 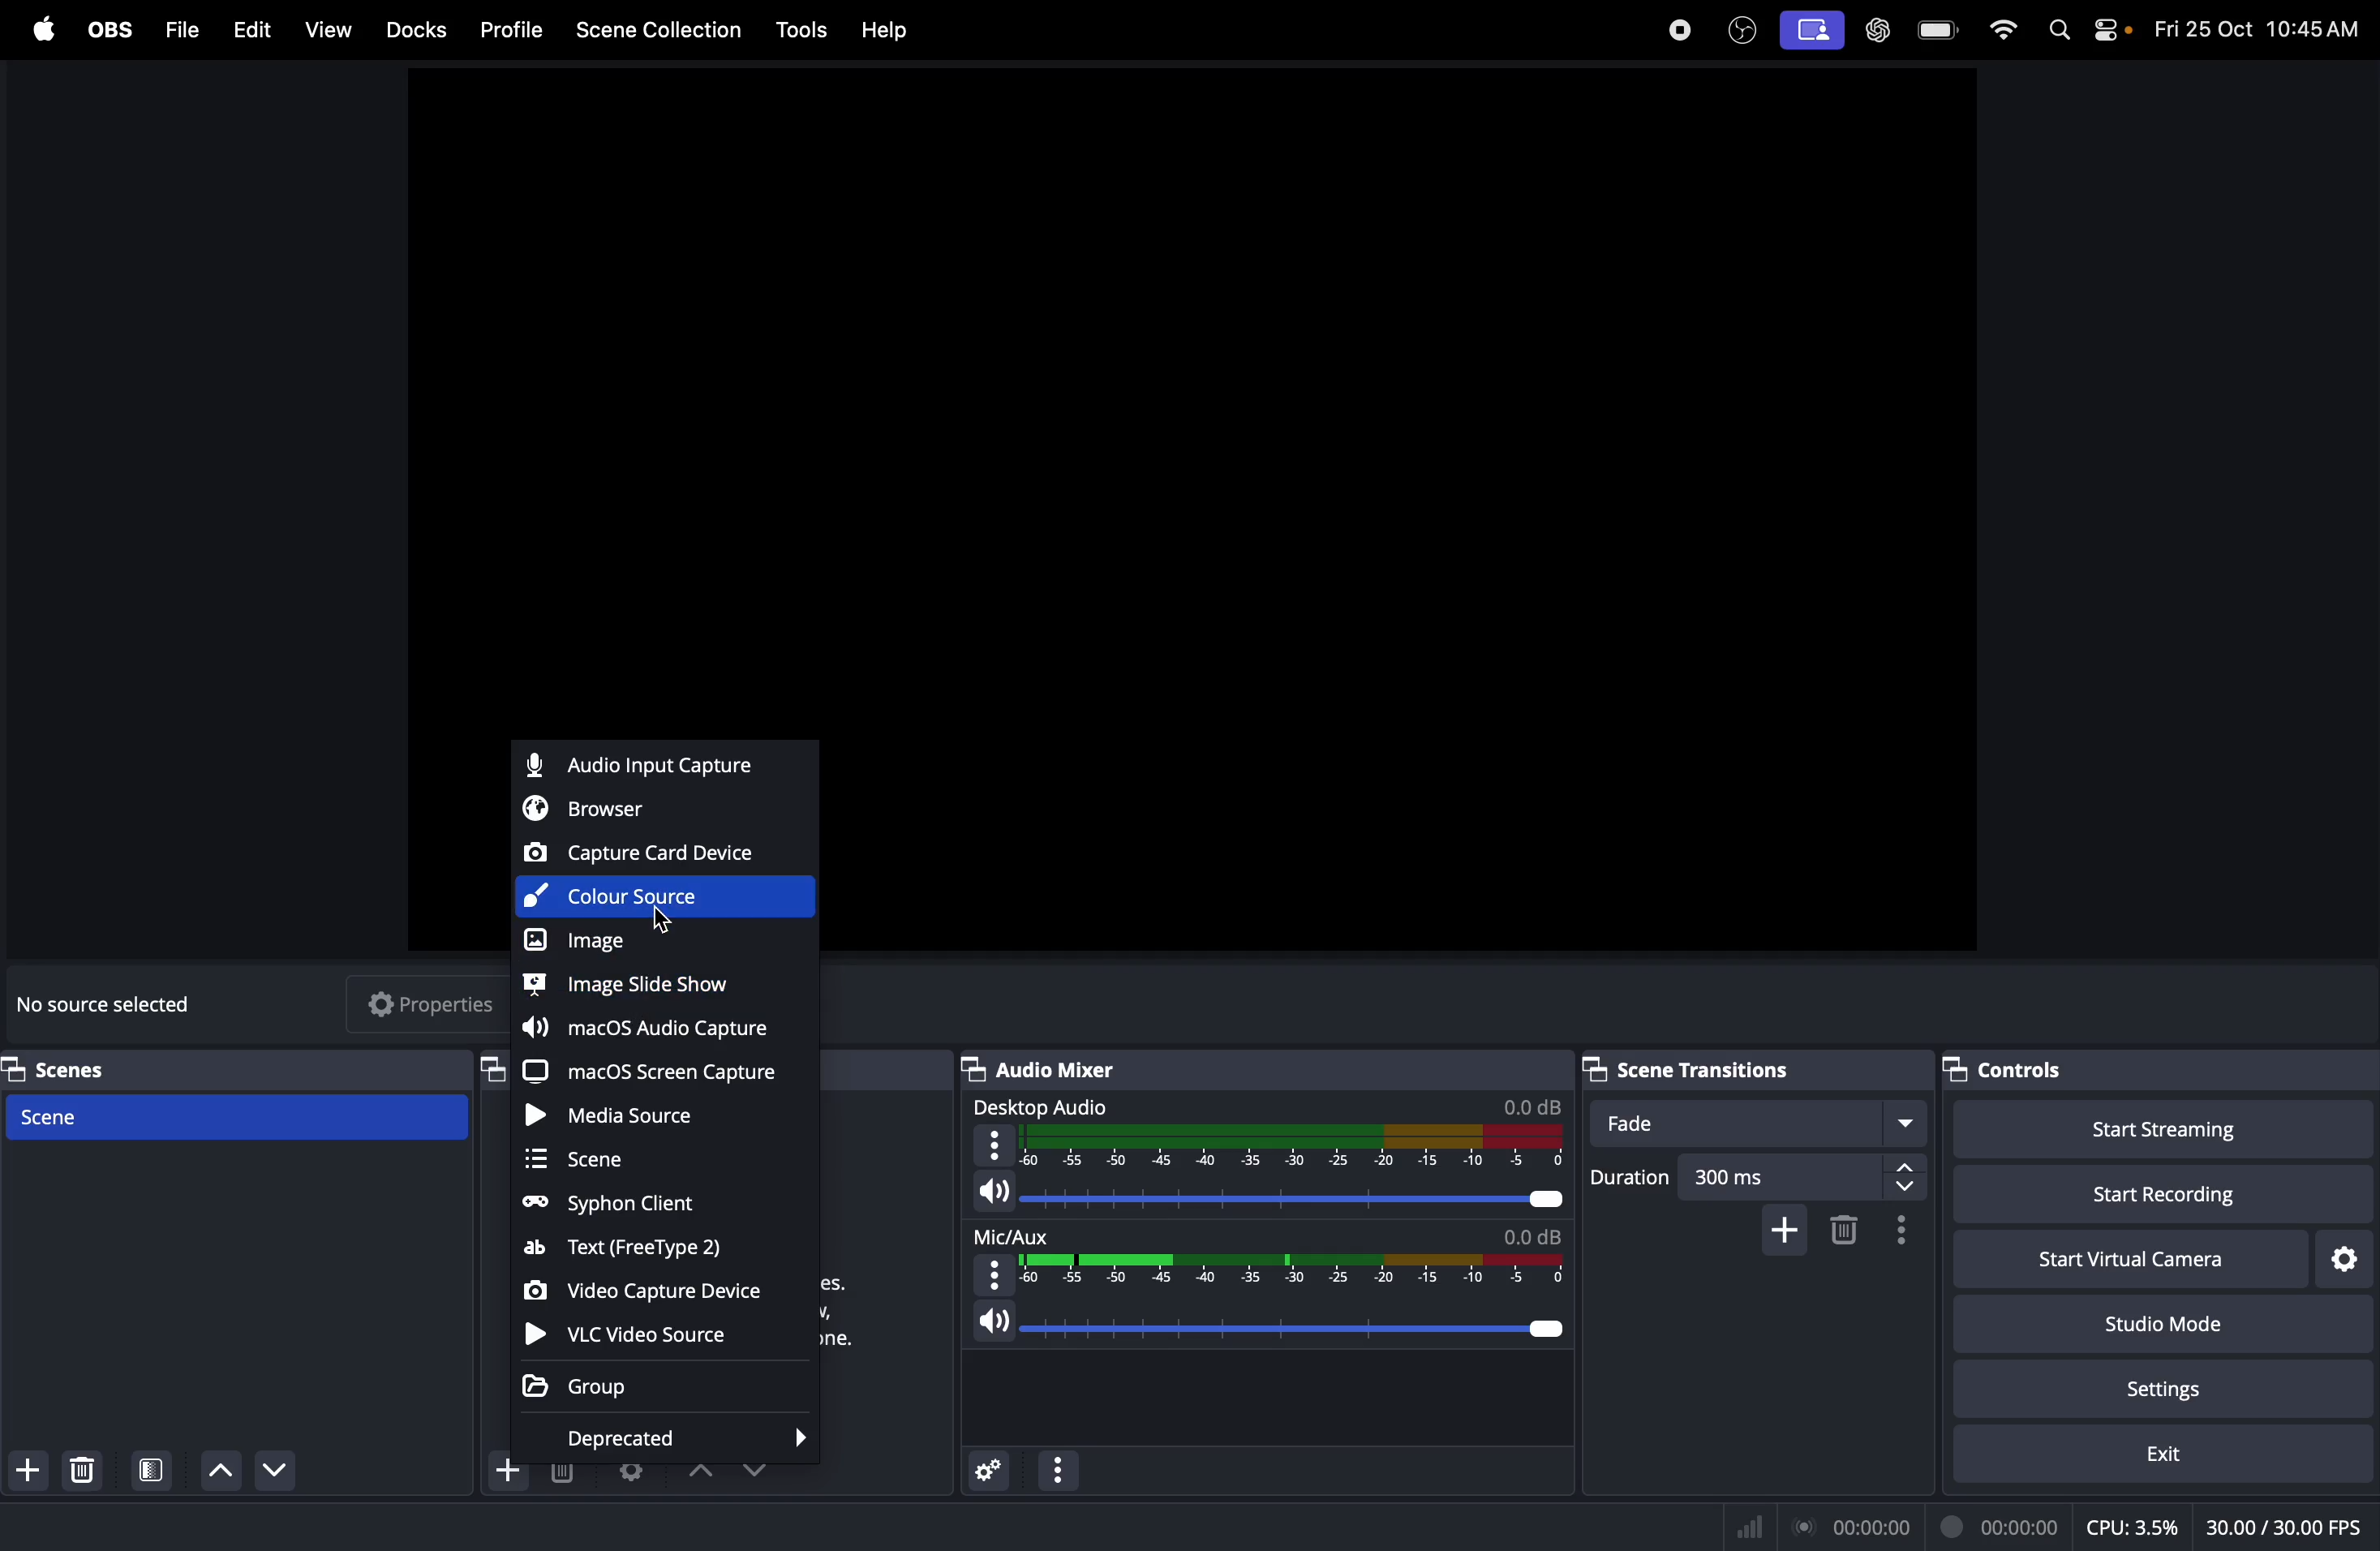 What do you see at coordinates (2137, 1524) in the screenshot?
I see `cpu usage` at bounding box center [2137, 1524].